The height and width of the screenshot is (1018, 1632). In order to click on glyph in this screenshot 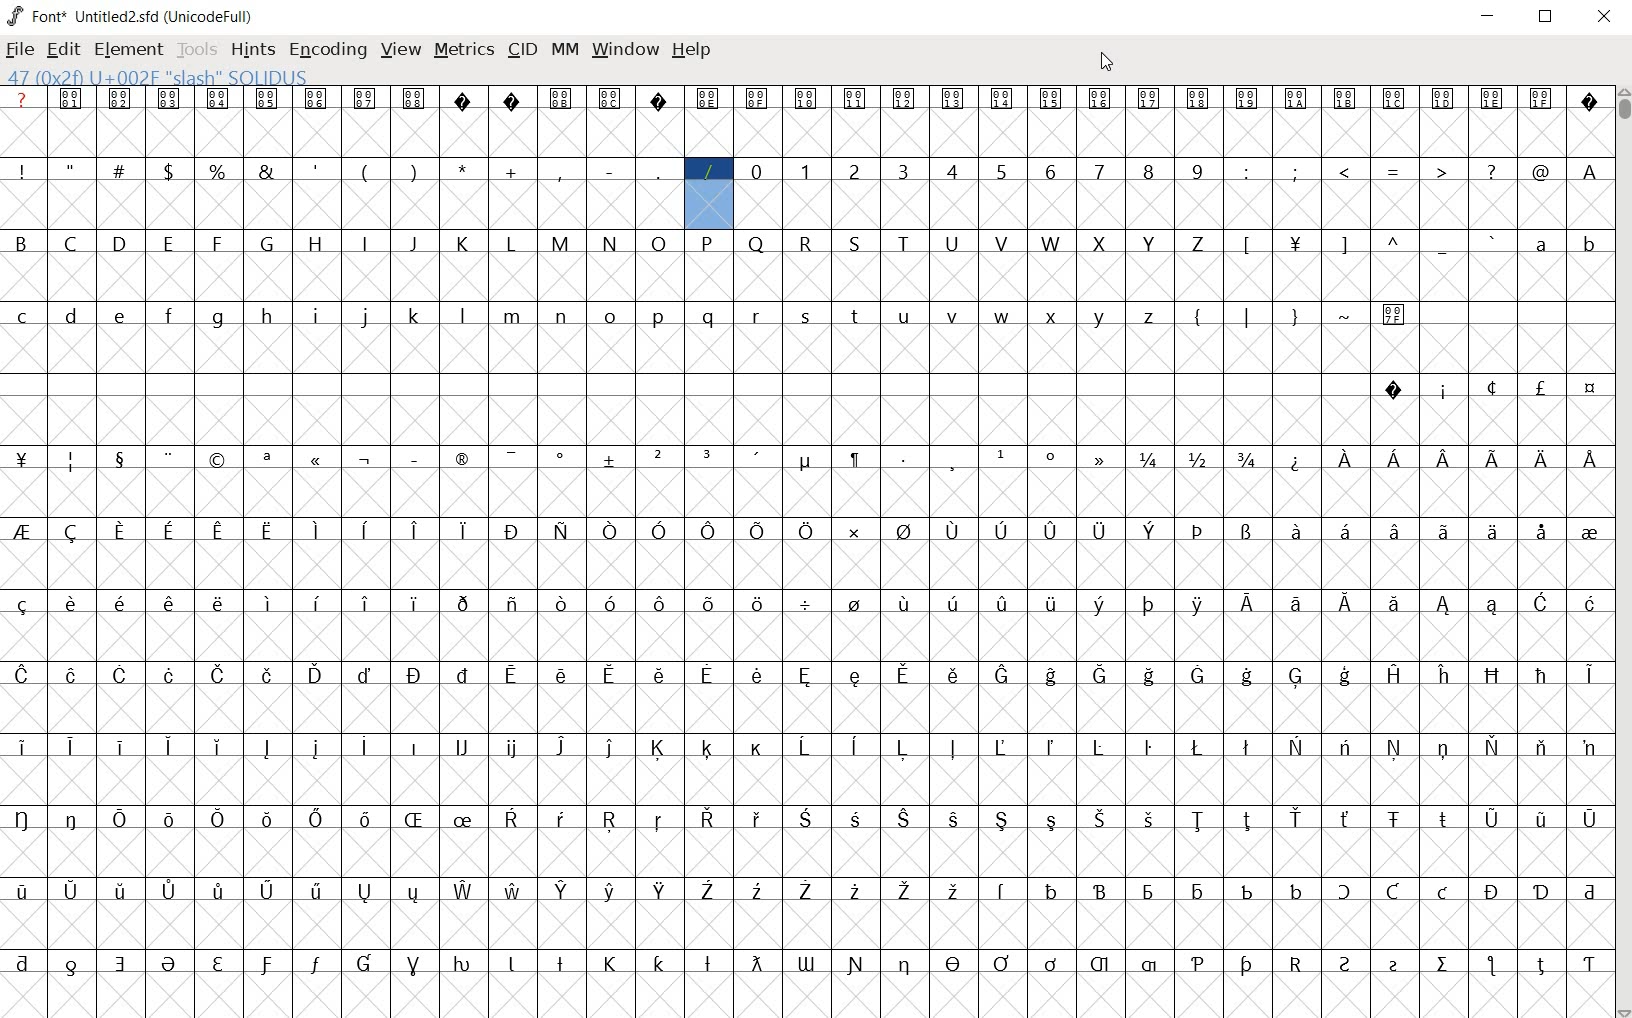, I will do `click(413, 244)`.